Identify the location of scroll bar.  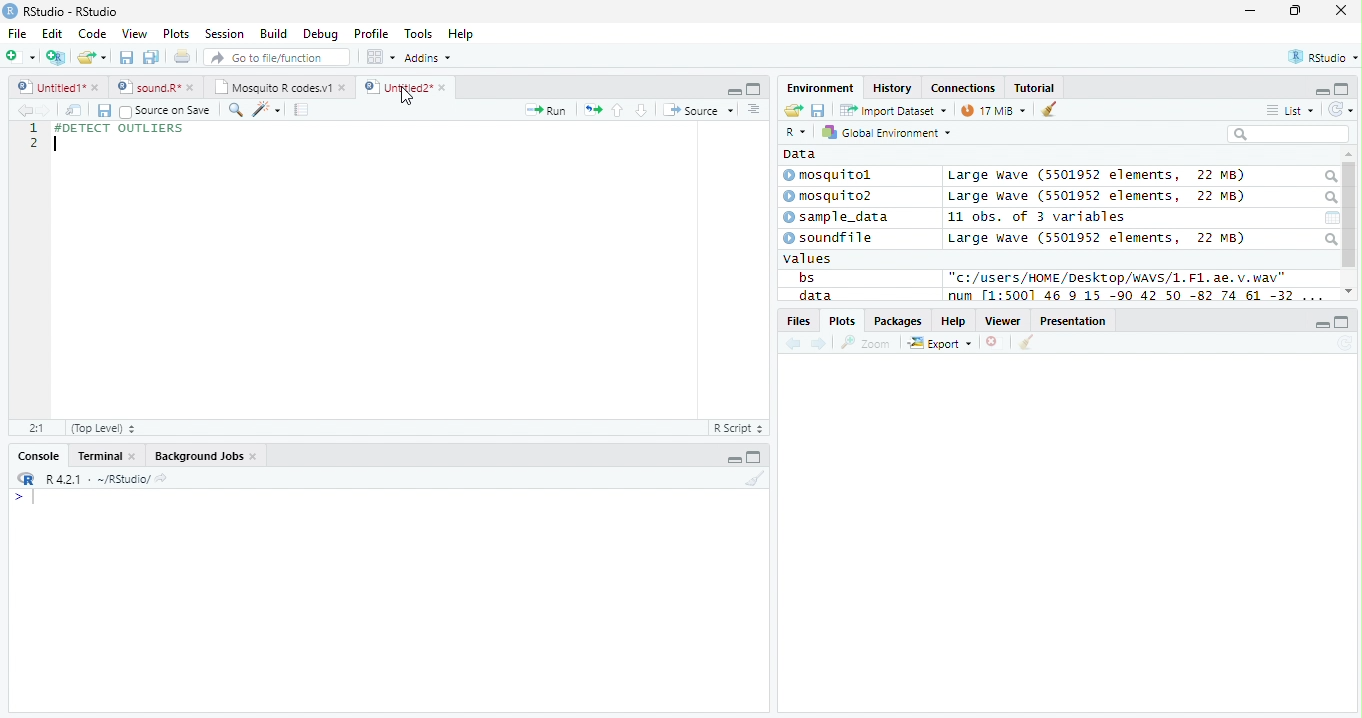
(1350, 215).